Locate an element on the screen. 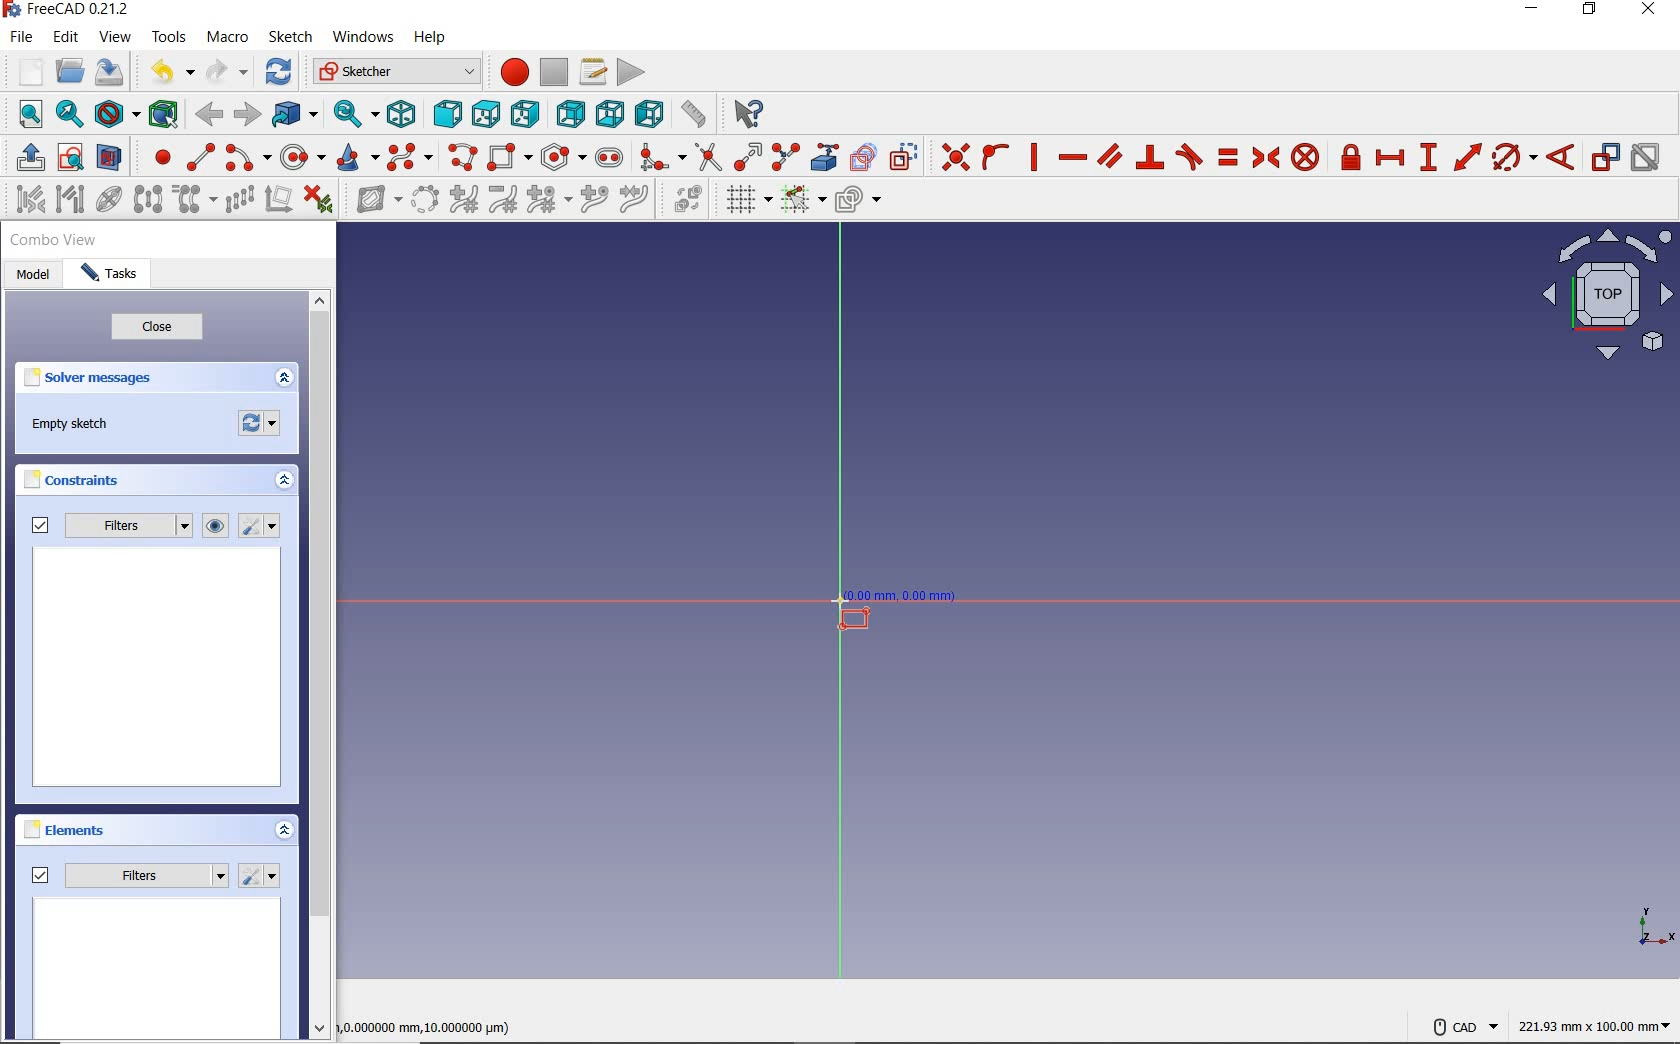 This screenshot has height=1044, width=1680. got to linked object is located at coordinates (296, 117).